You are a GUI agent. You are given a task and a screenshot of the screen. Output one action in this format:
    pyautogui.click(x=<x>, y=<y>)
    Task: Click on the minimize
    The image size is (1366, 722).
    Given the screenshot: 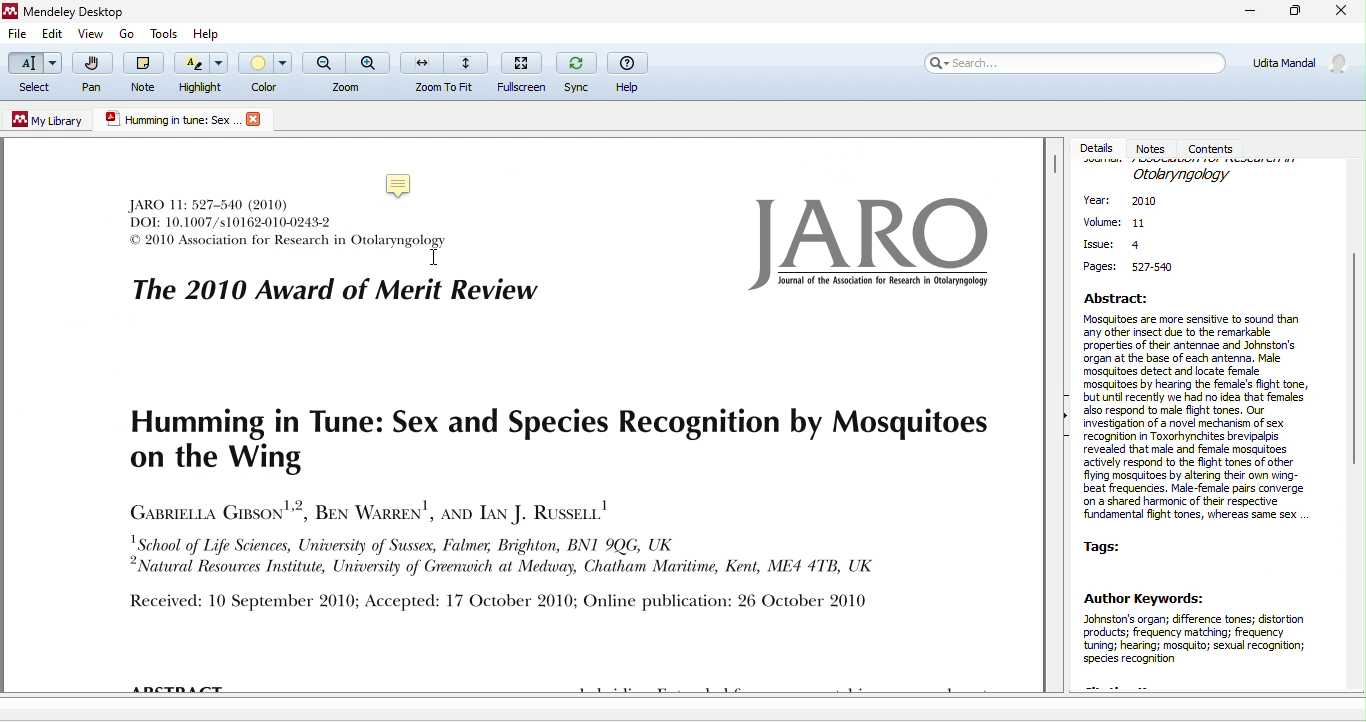 What is the action you would take?
    pyautogui.click(x=1243, y=13)
    